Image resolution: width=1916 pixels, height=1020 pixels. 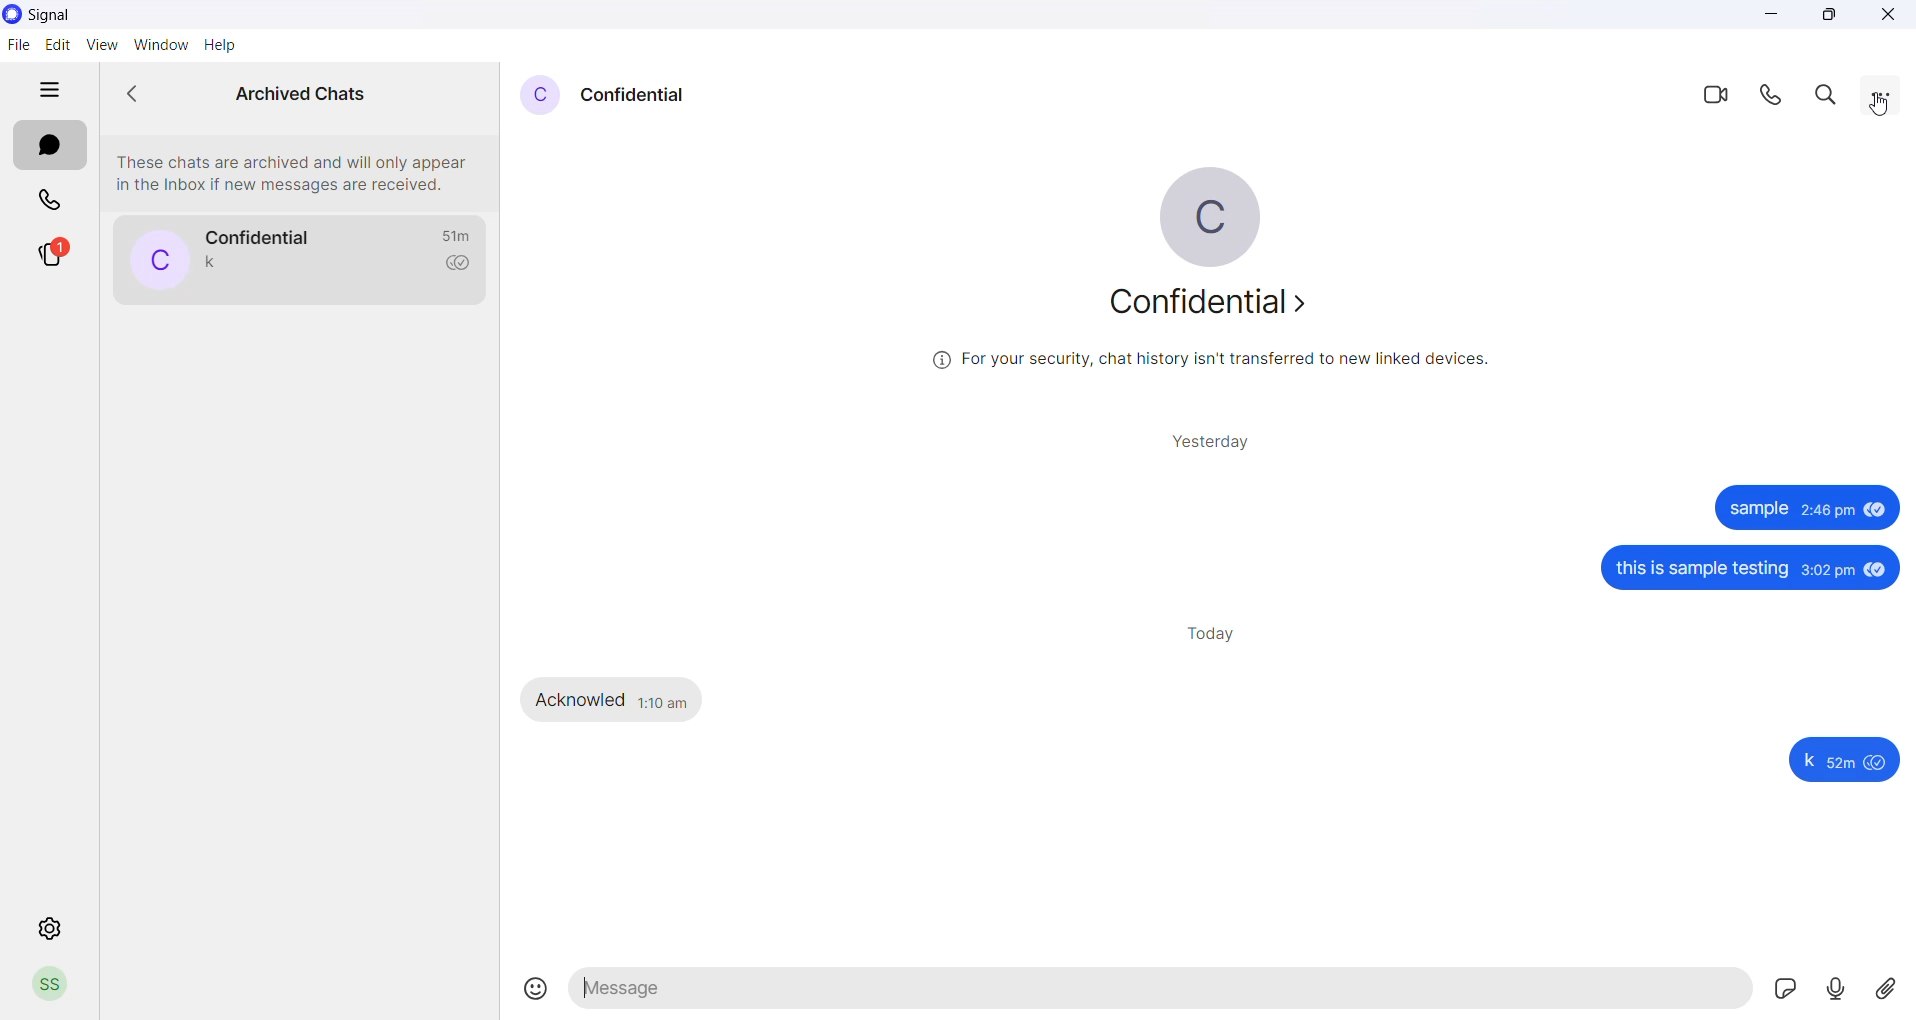 I want to click on cursor, so click(x=1883, y=107).